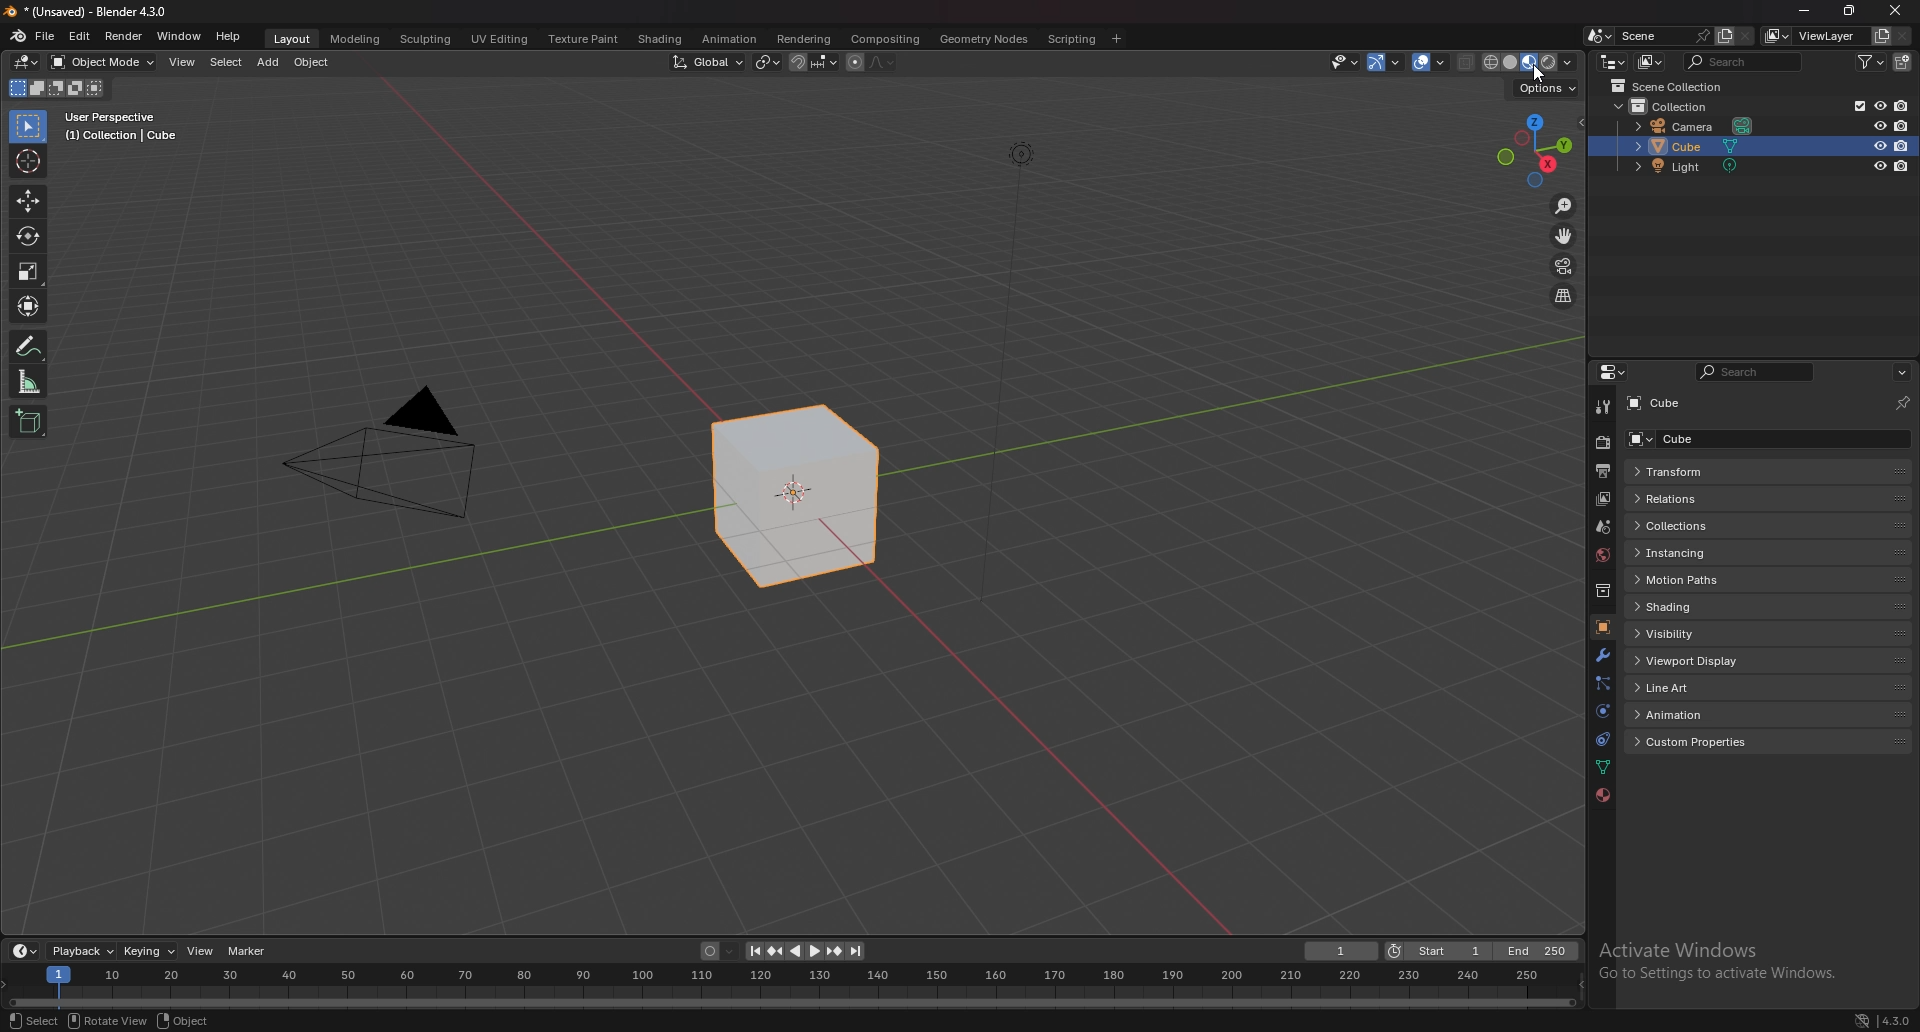 The image size is (1920, 1032). I want to click on jump to first frame, so click(751, 952).